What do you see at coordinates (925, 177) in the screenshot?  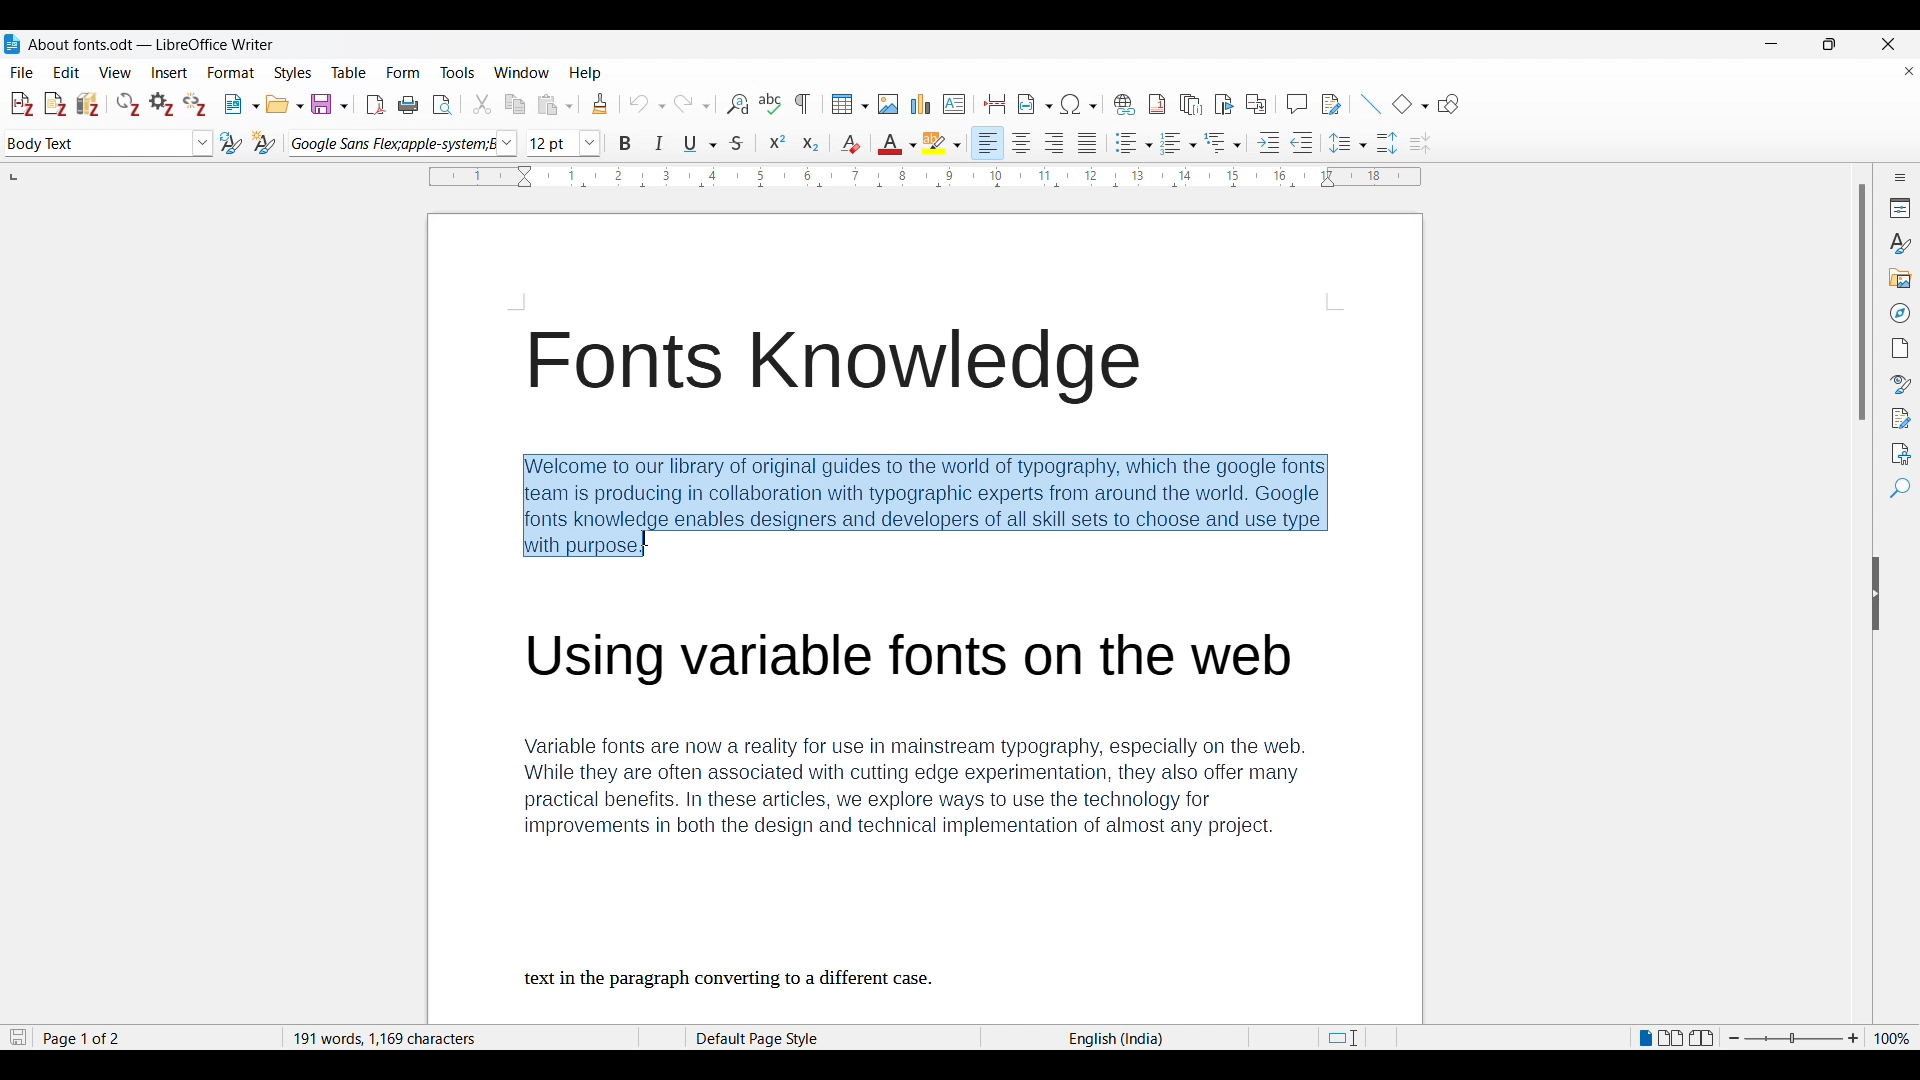 I see `Horizontal scale` at bounding box center [925, 177].